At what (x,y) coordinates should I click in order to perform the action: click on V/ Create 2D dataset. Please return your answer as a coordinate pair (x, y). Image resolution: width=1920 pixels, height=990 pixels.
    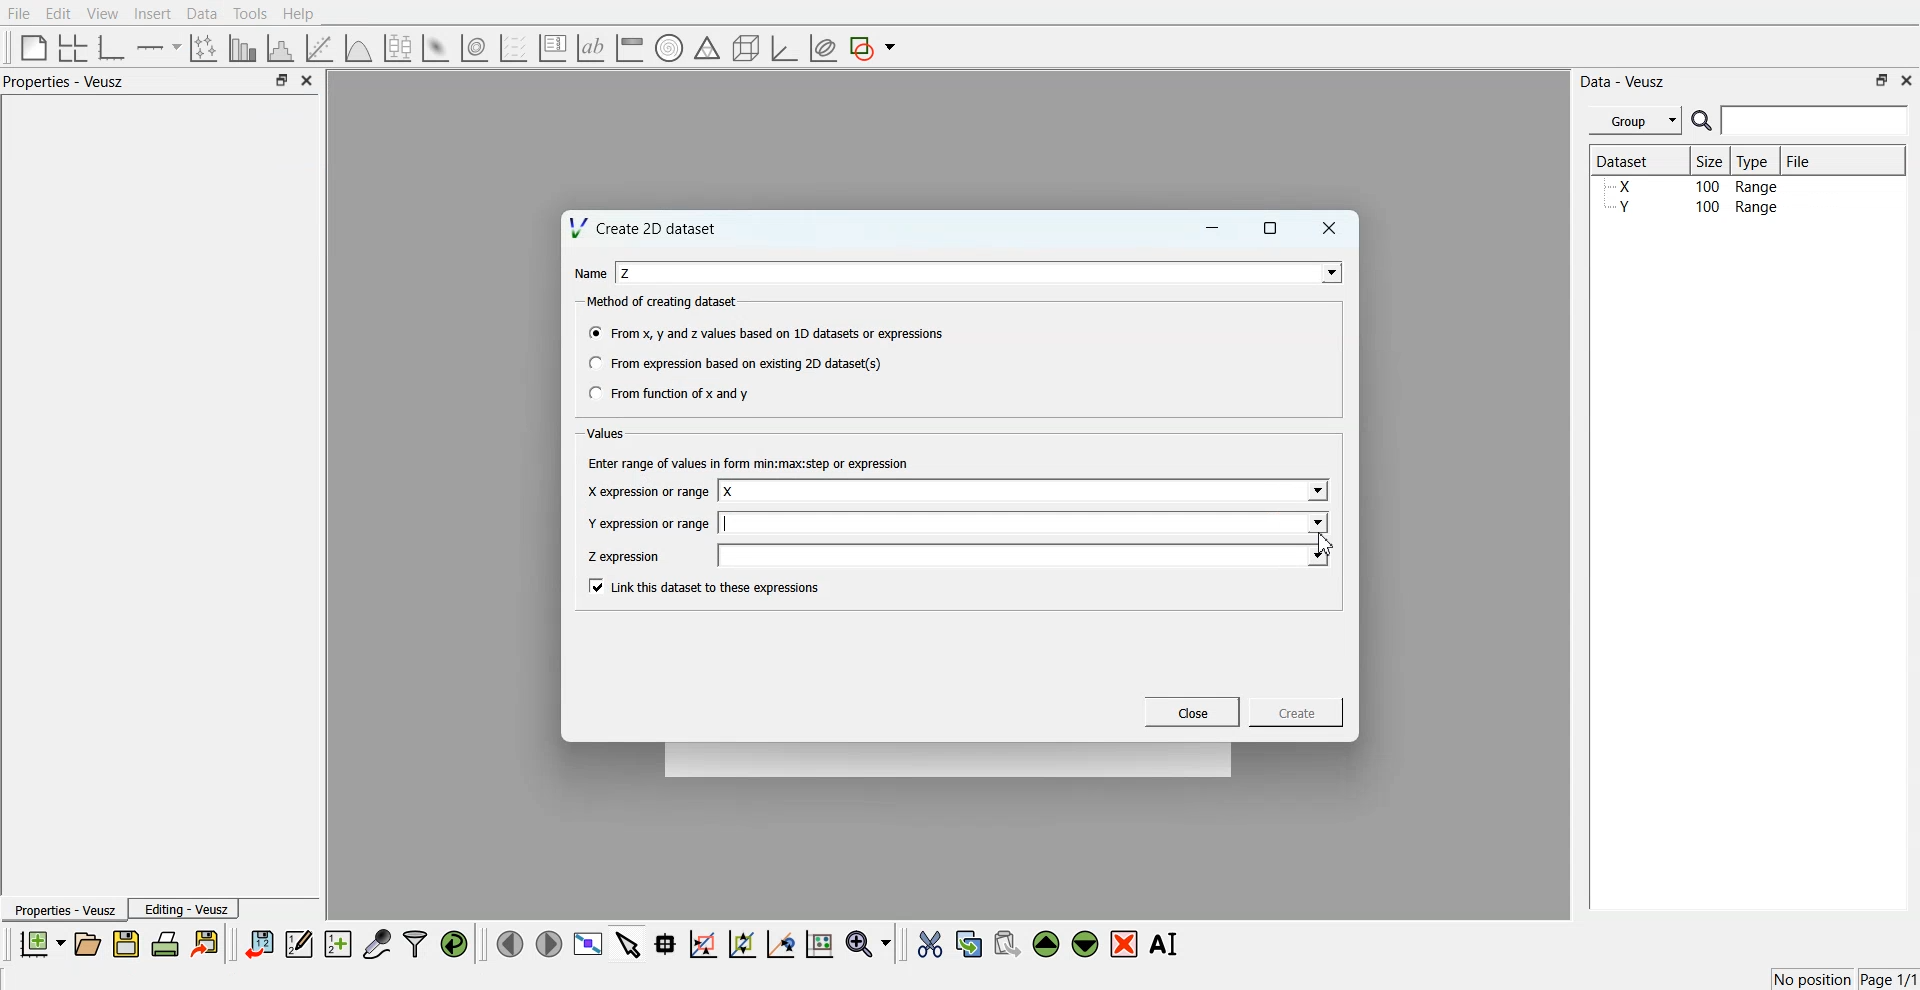
    Looking at the image, I should click on (645, 227).